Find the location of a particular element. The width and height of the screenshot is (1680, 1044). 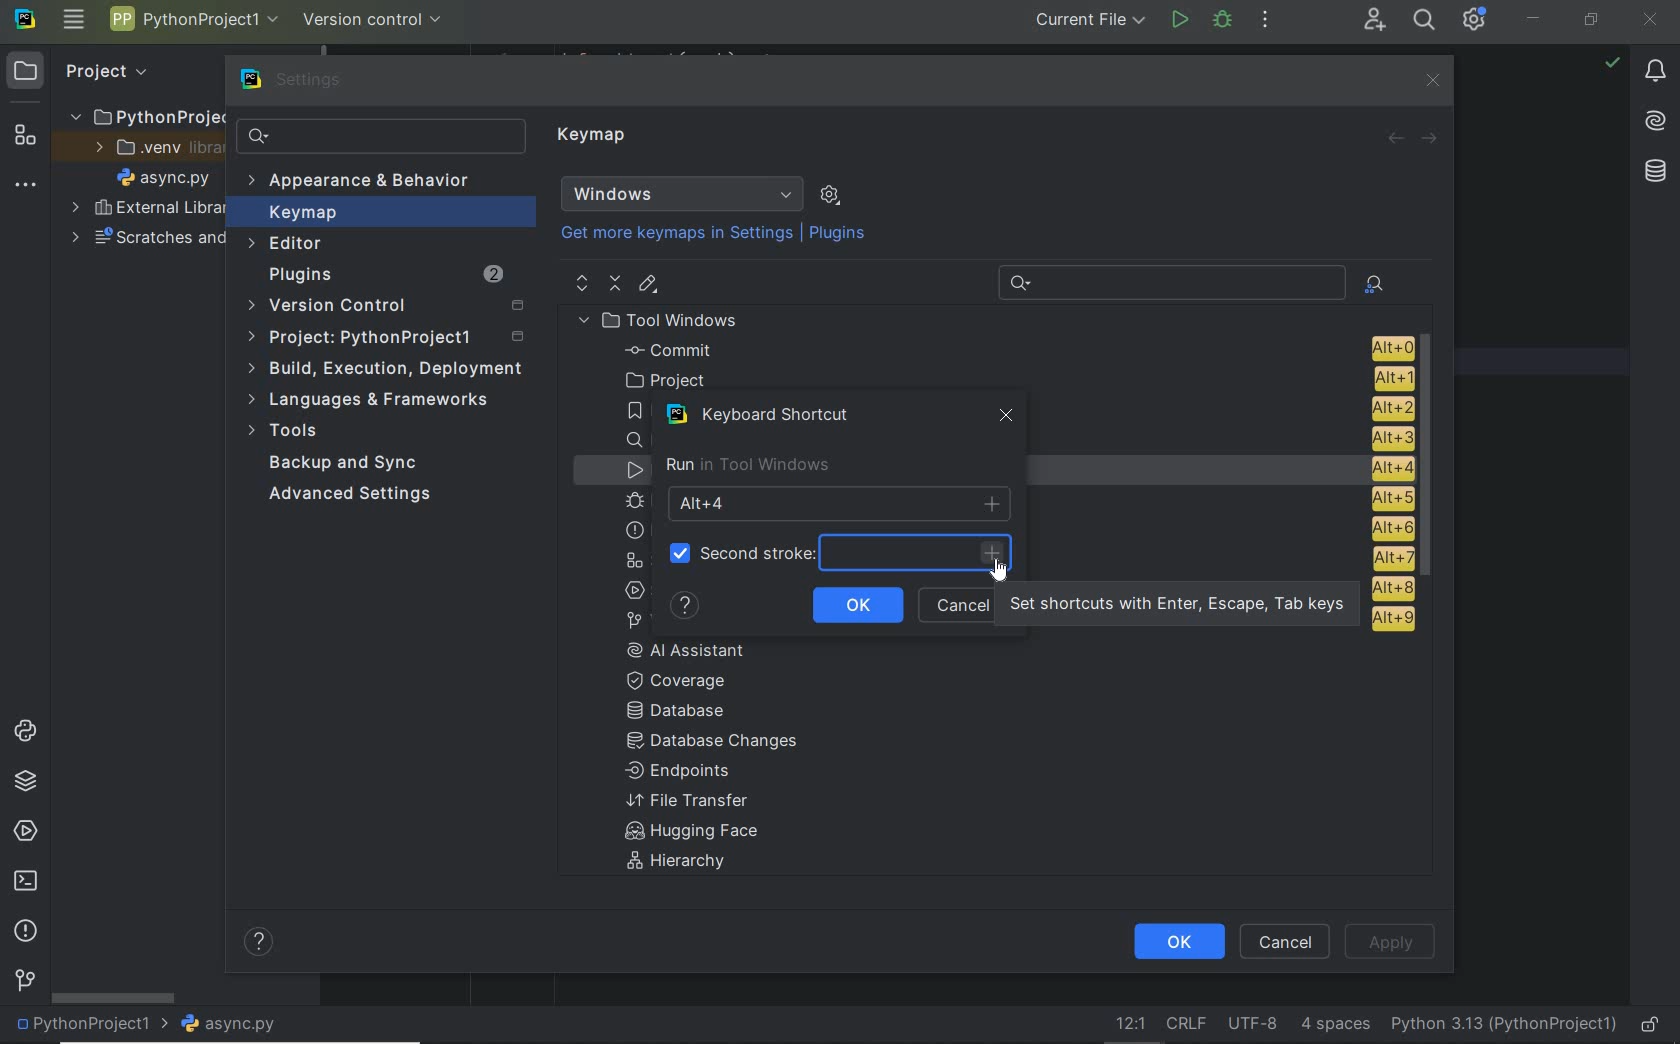

Editor is located at coordinates (288, 244).